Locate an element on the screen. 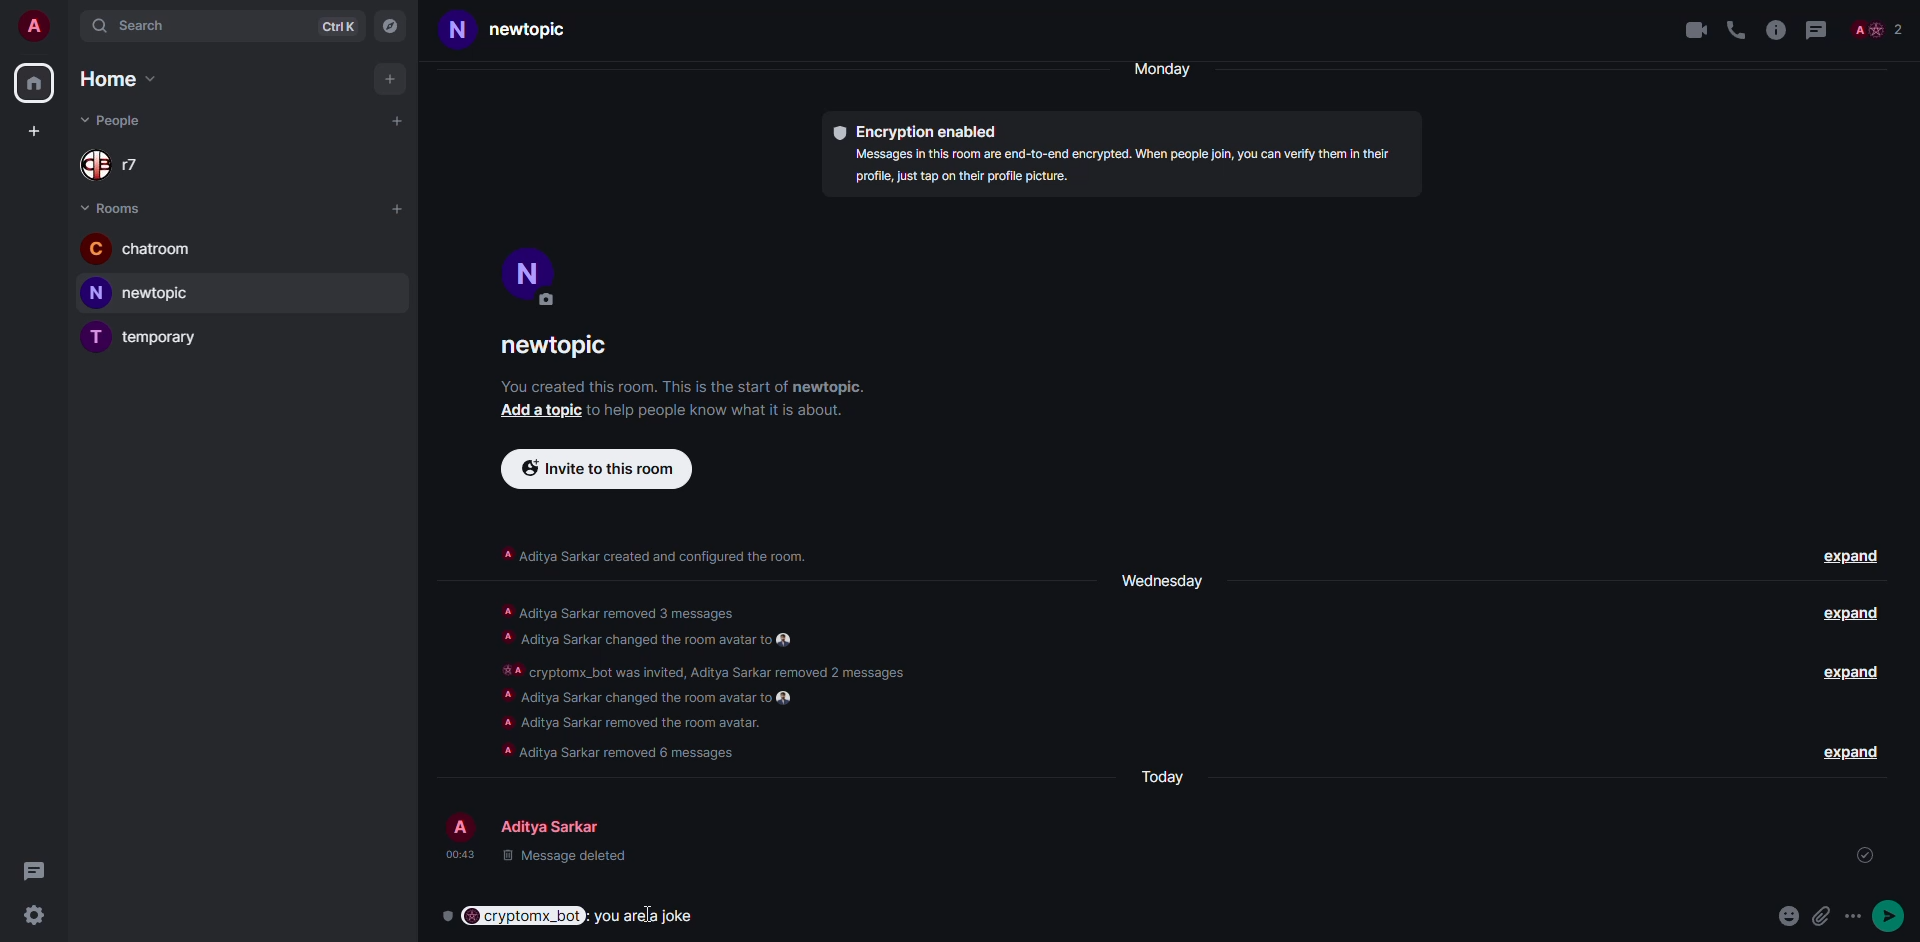 Image resolution: width=1920 pixels, height=942 pixels. id is located at coordinates (1645, 859).